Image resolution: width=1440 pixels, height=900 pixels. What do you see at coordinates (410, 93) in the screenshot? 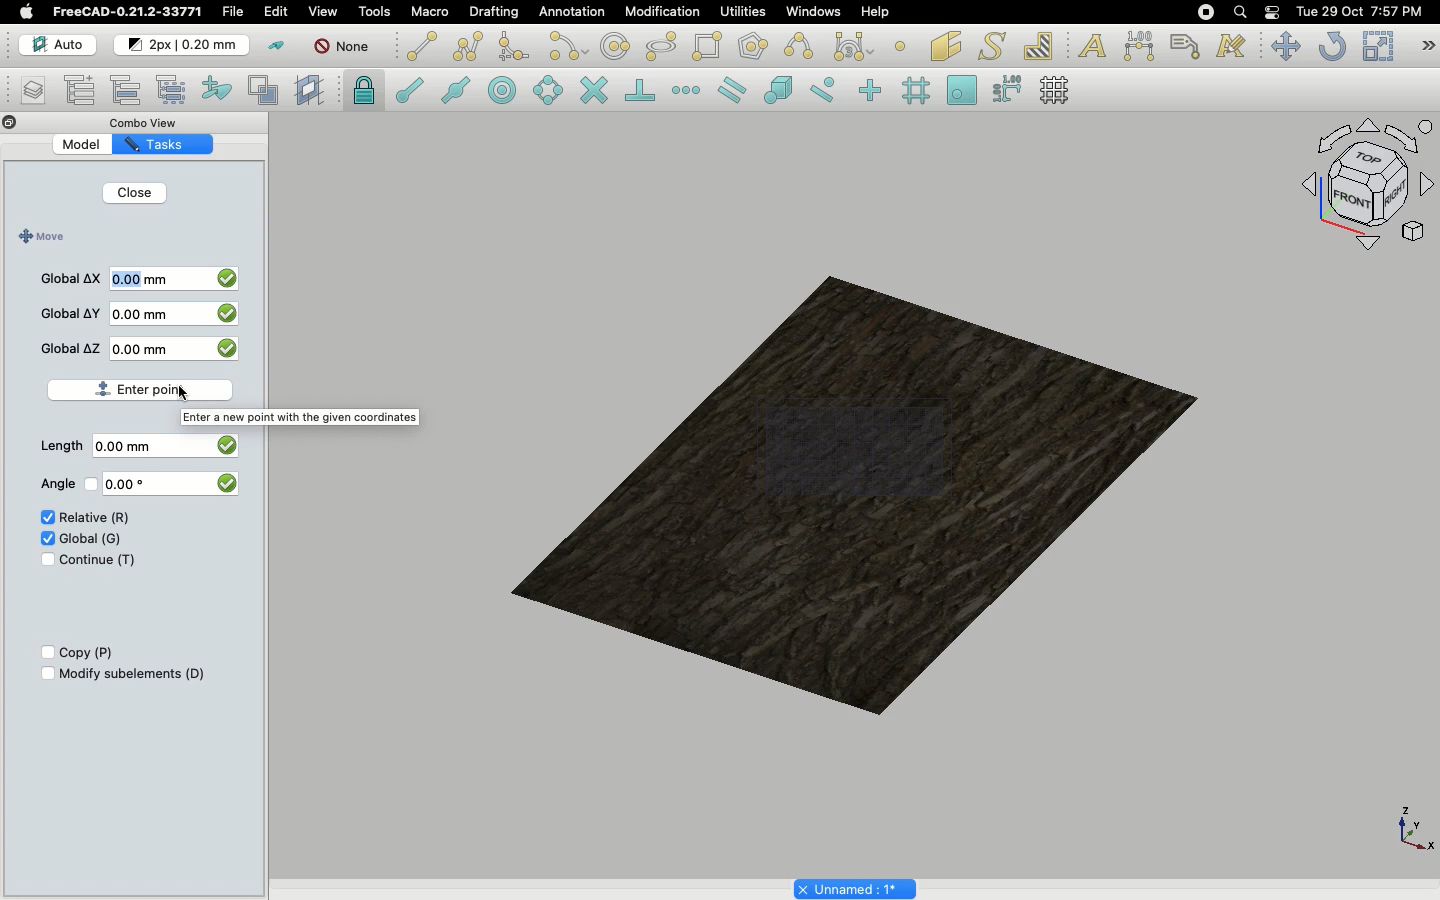
I see `Snap endpoint` at bounding box center [410, 93].